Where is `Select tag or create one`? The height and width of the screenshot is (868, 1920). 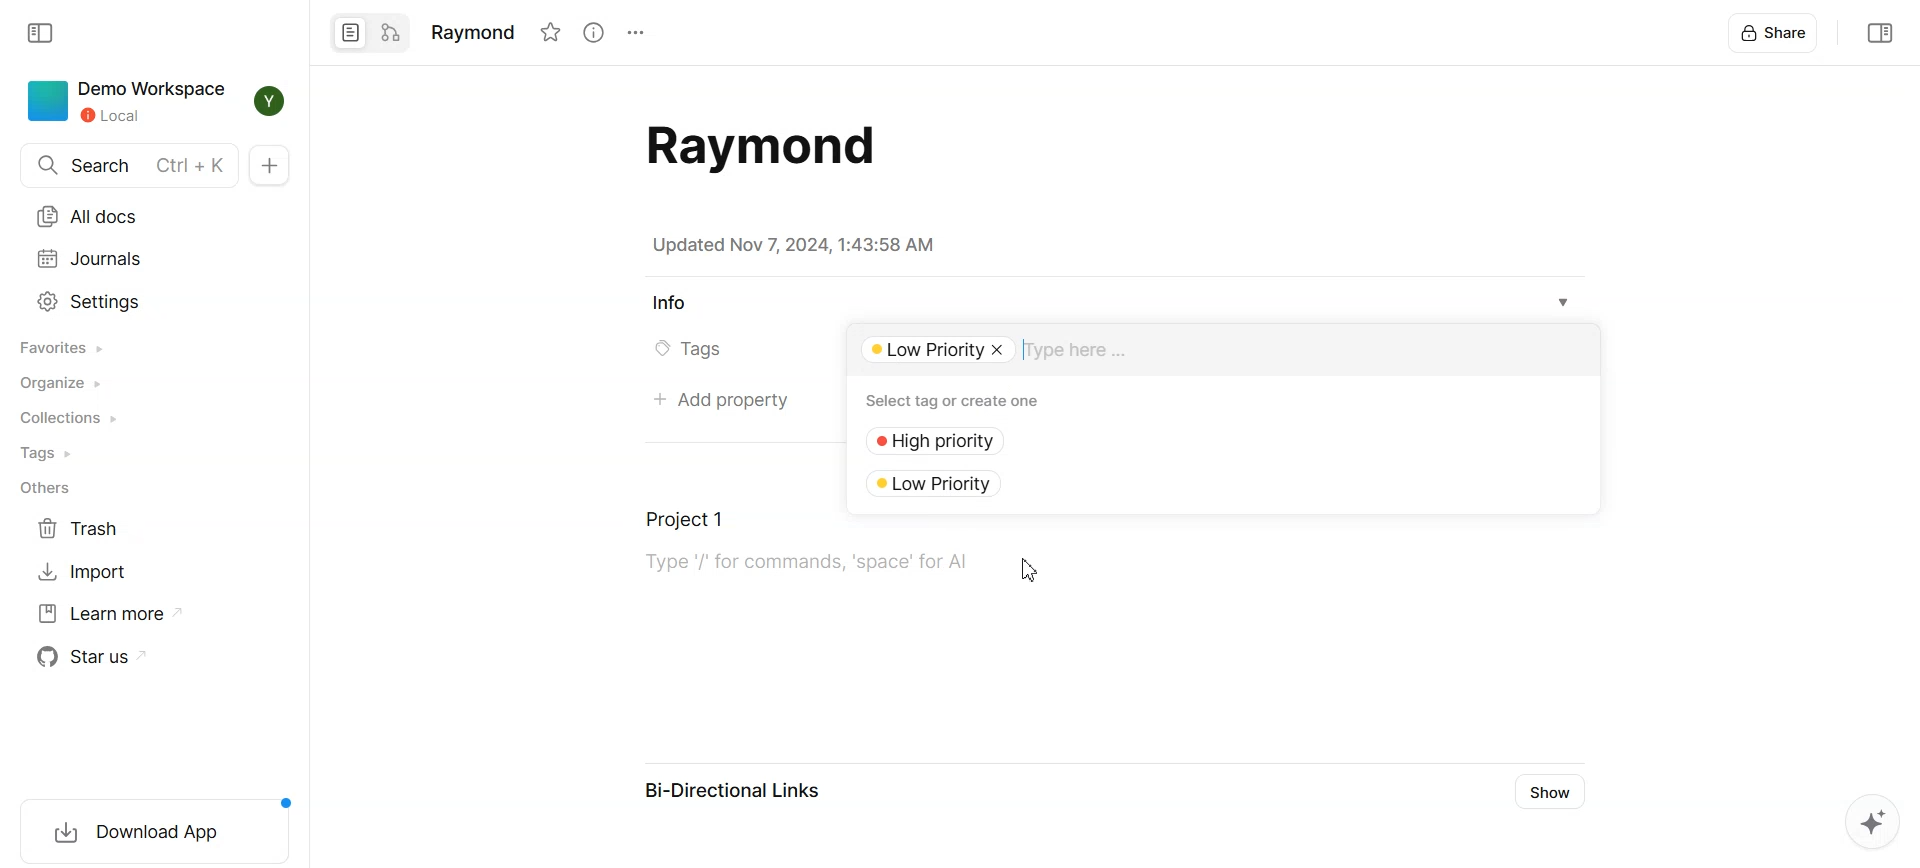
Select tag or create one is located at coordinates (959, 400).